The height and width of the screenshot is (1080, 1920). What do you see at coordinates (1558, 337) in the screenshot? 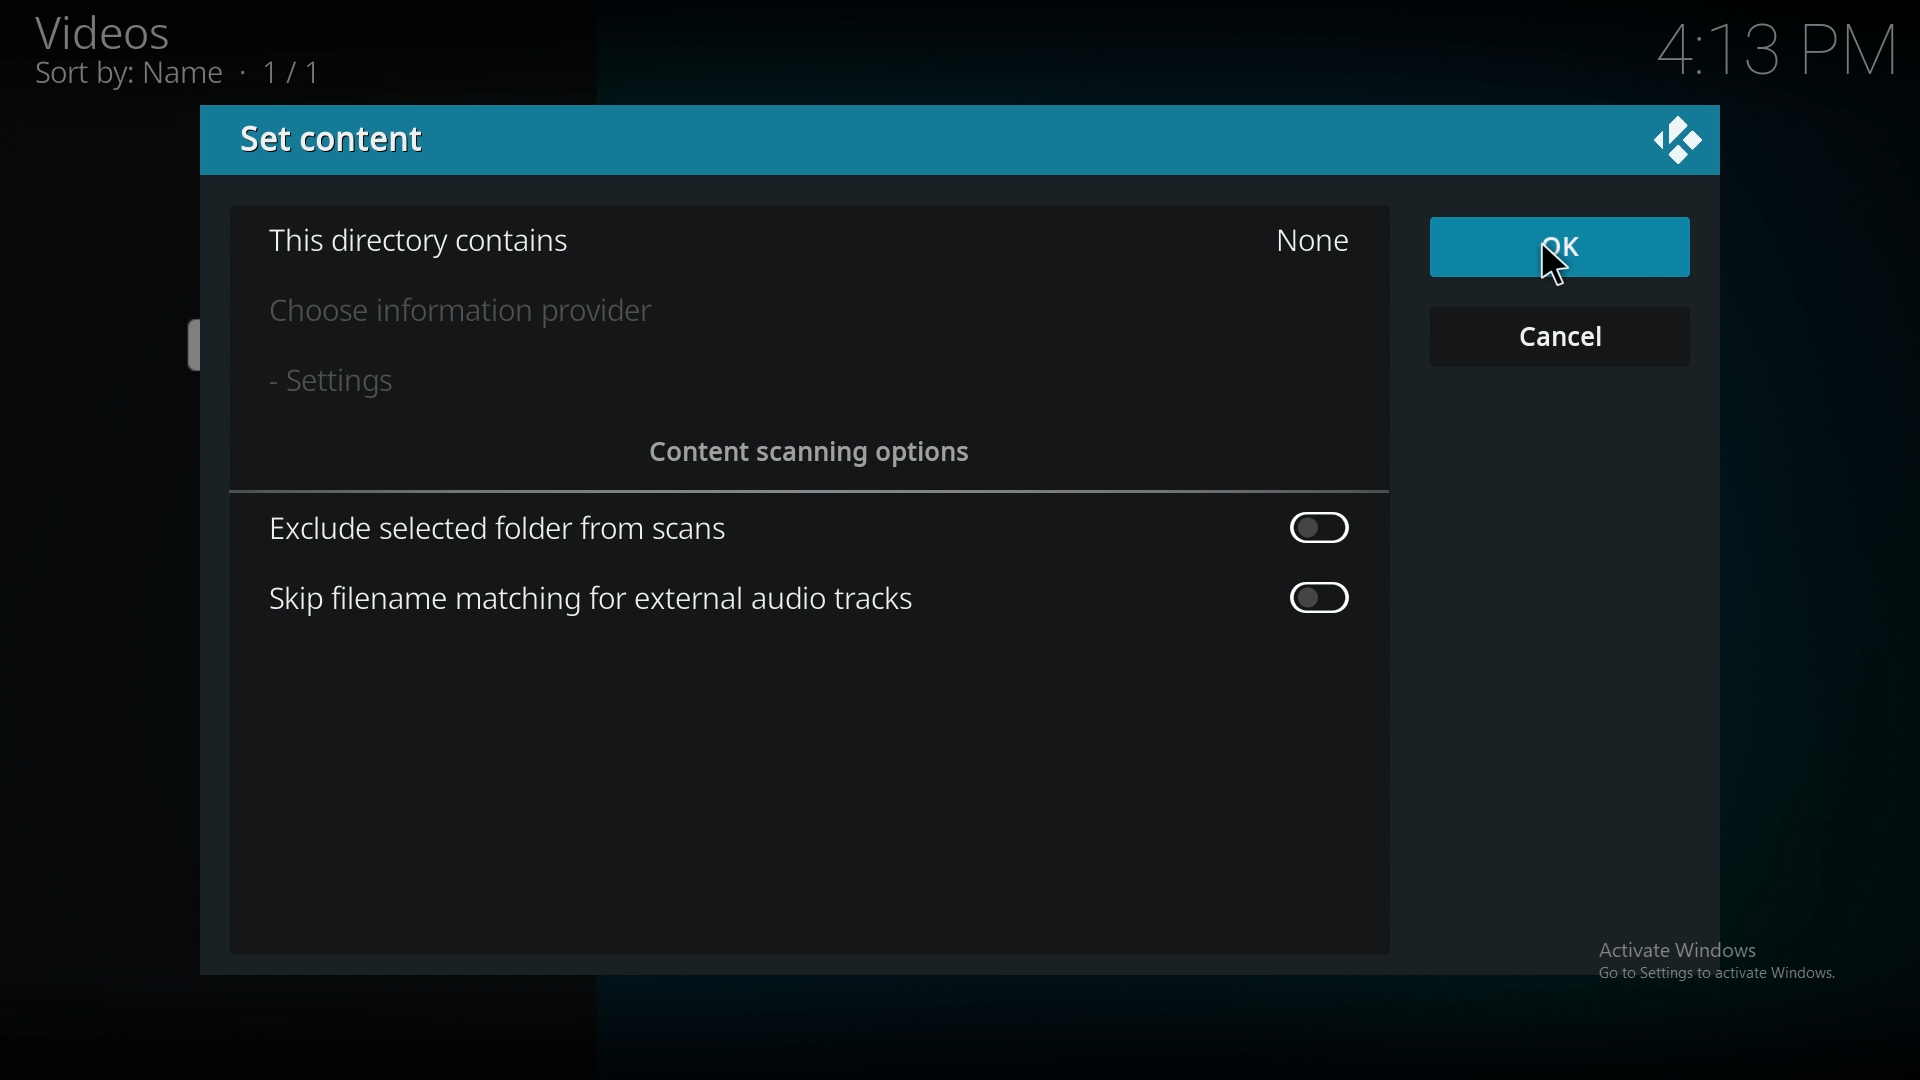
I see `cancel` at bounding box center [1558, 337].